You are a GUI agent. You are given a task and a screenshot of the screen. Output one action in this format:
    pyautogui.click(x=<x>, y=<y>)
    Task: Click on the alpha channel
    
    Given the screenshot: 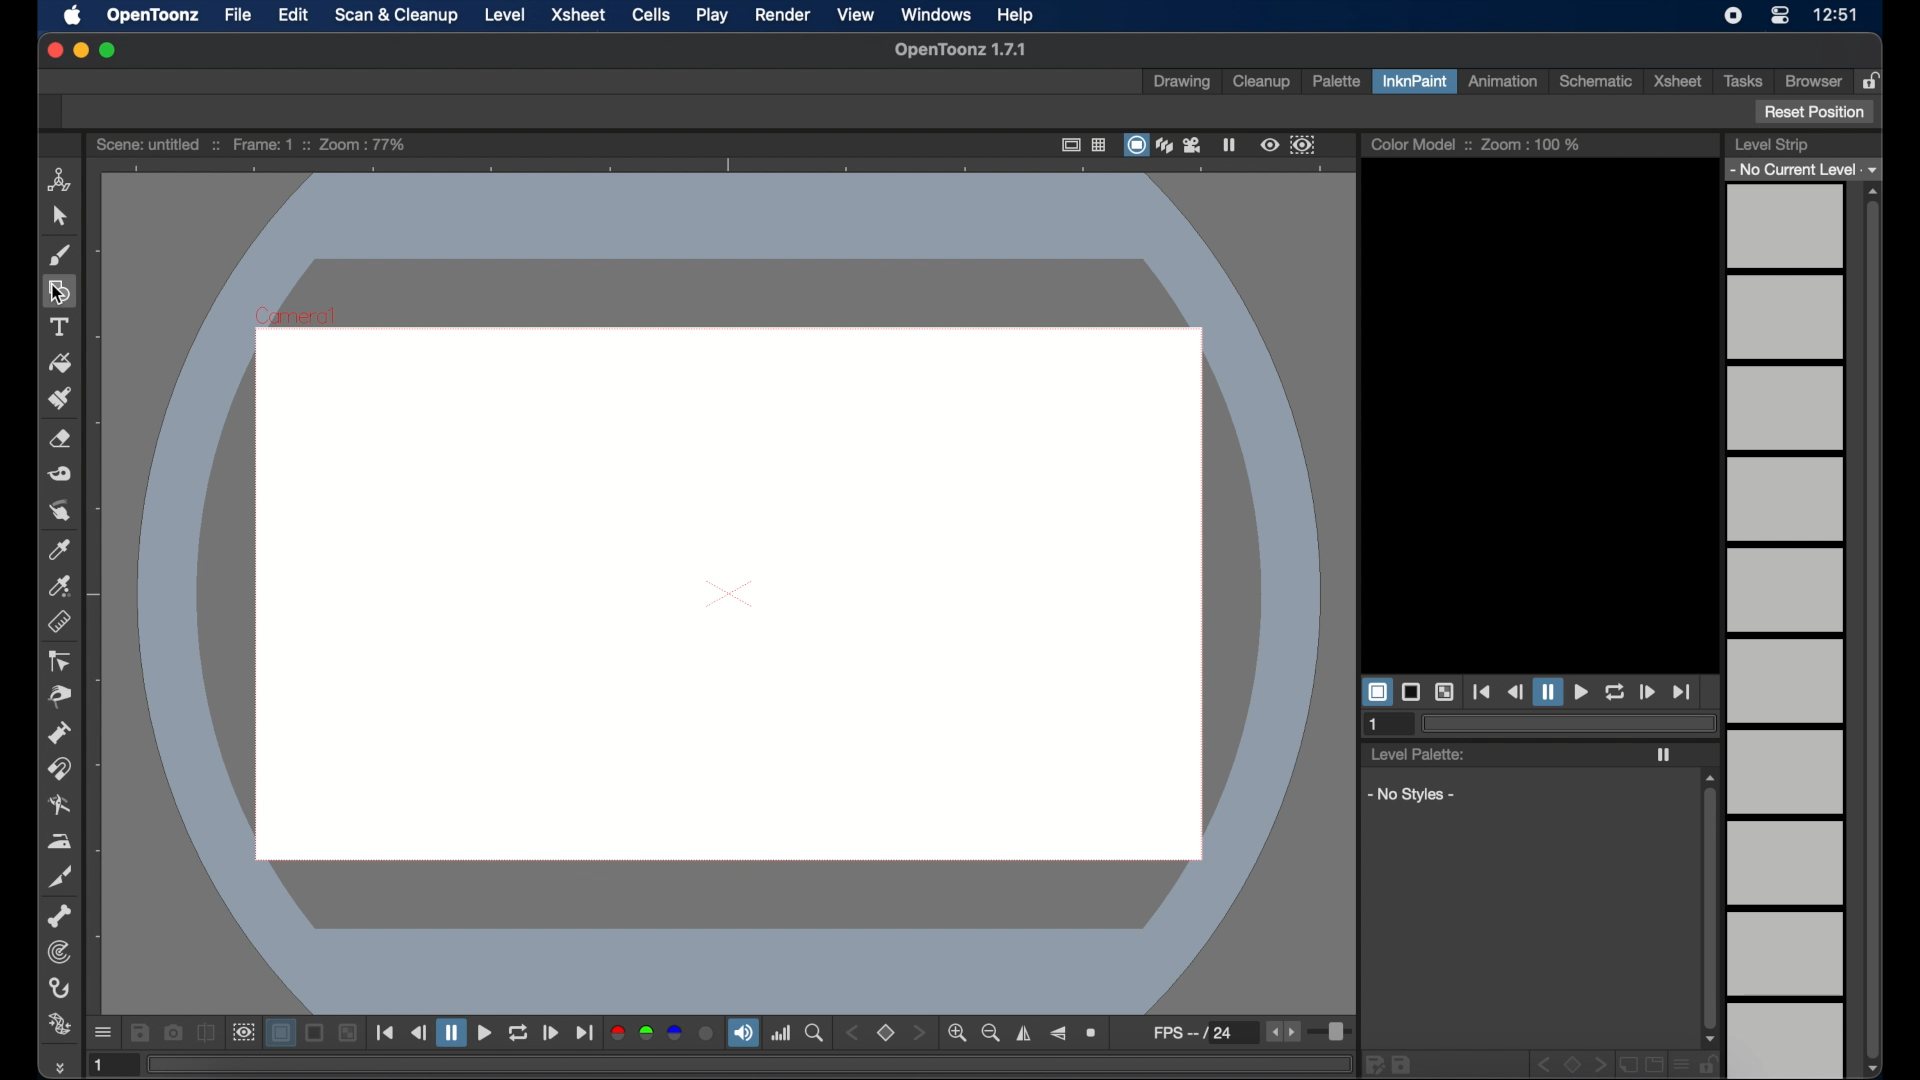 What is the action you would take?
    pyautogui.click(x=707, y=1033)
    